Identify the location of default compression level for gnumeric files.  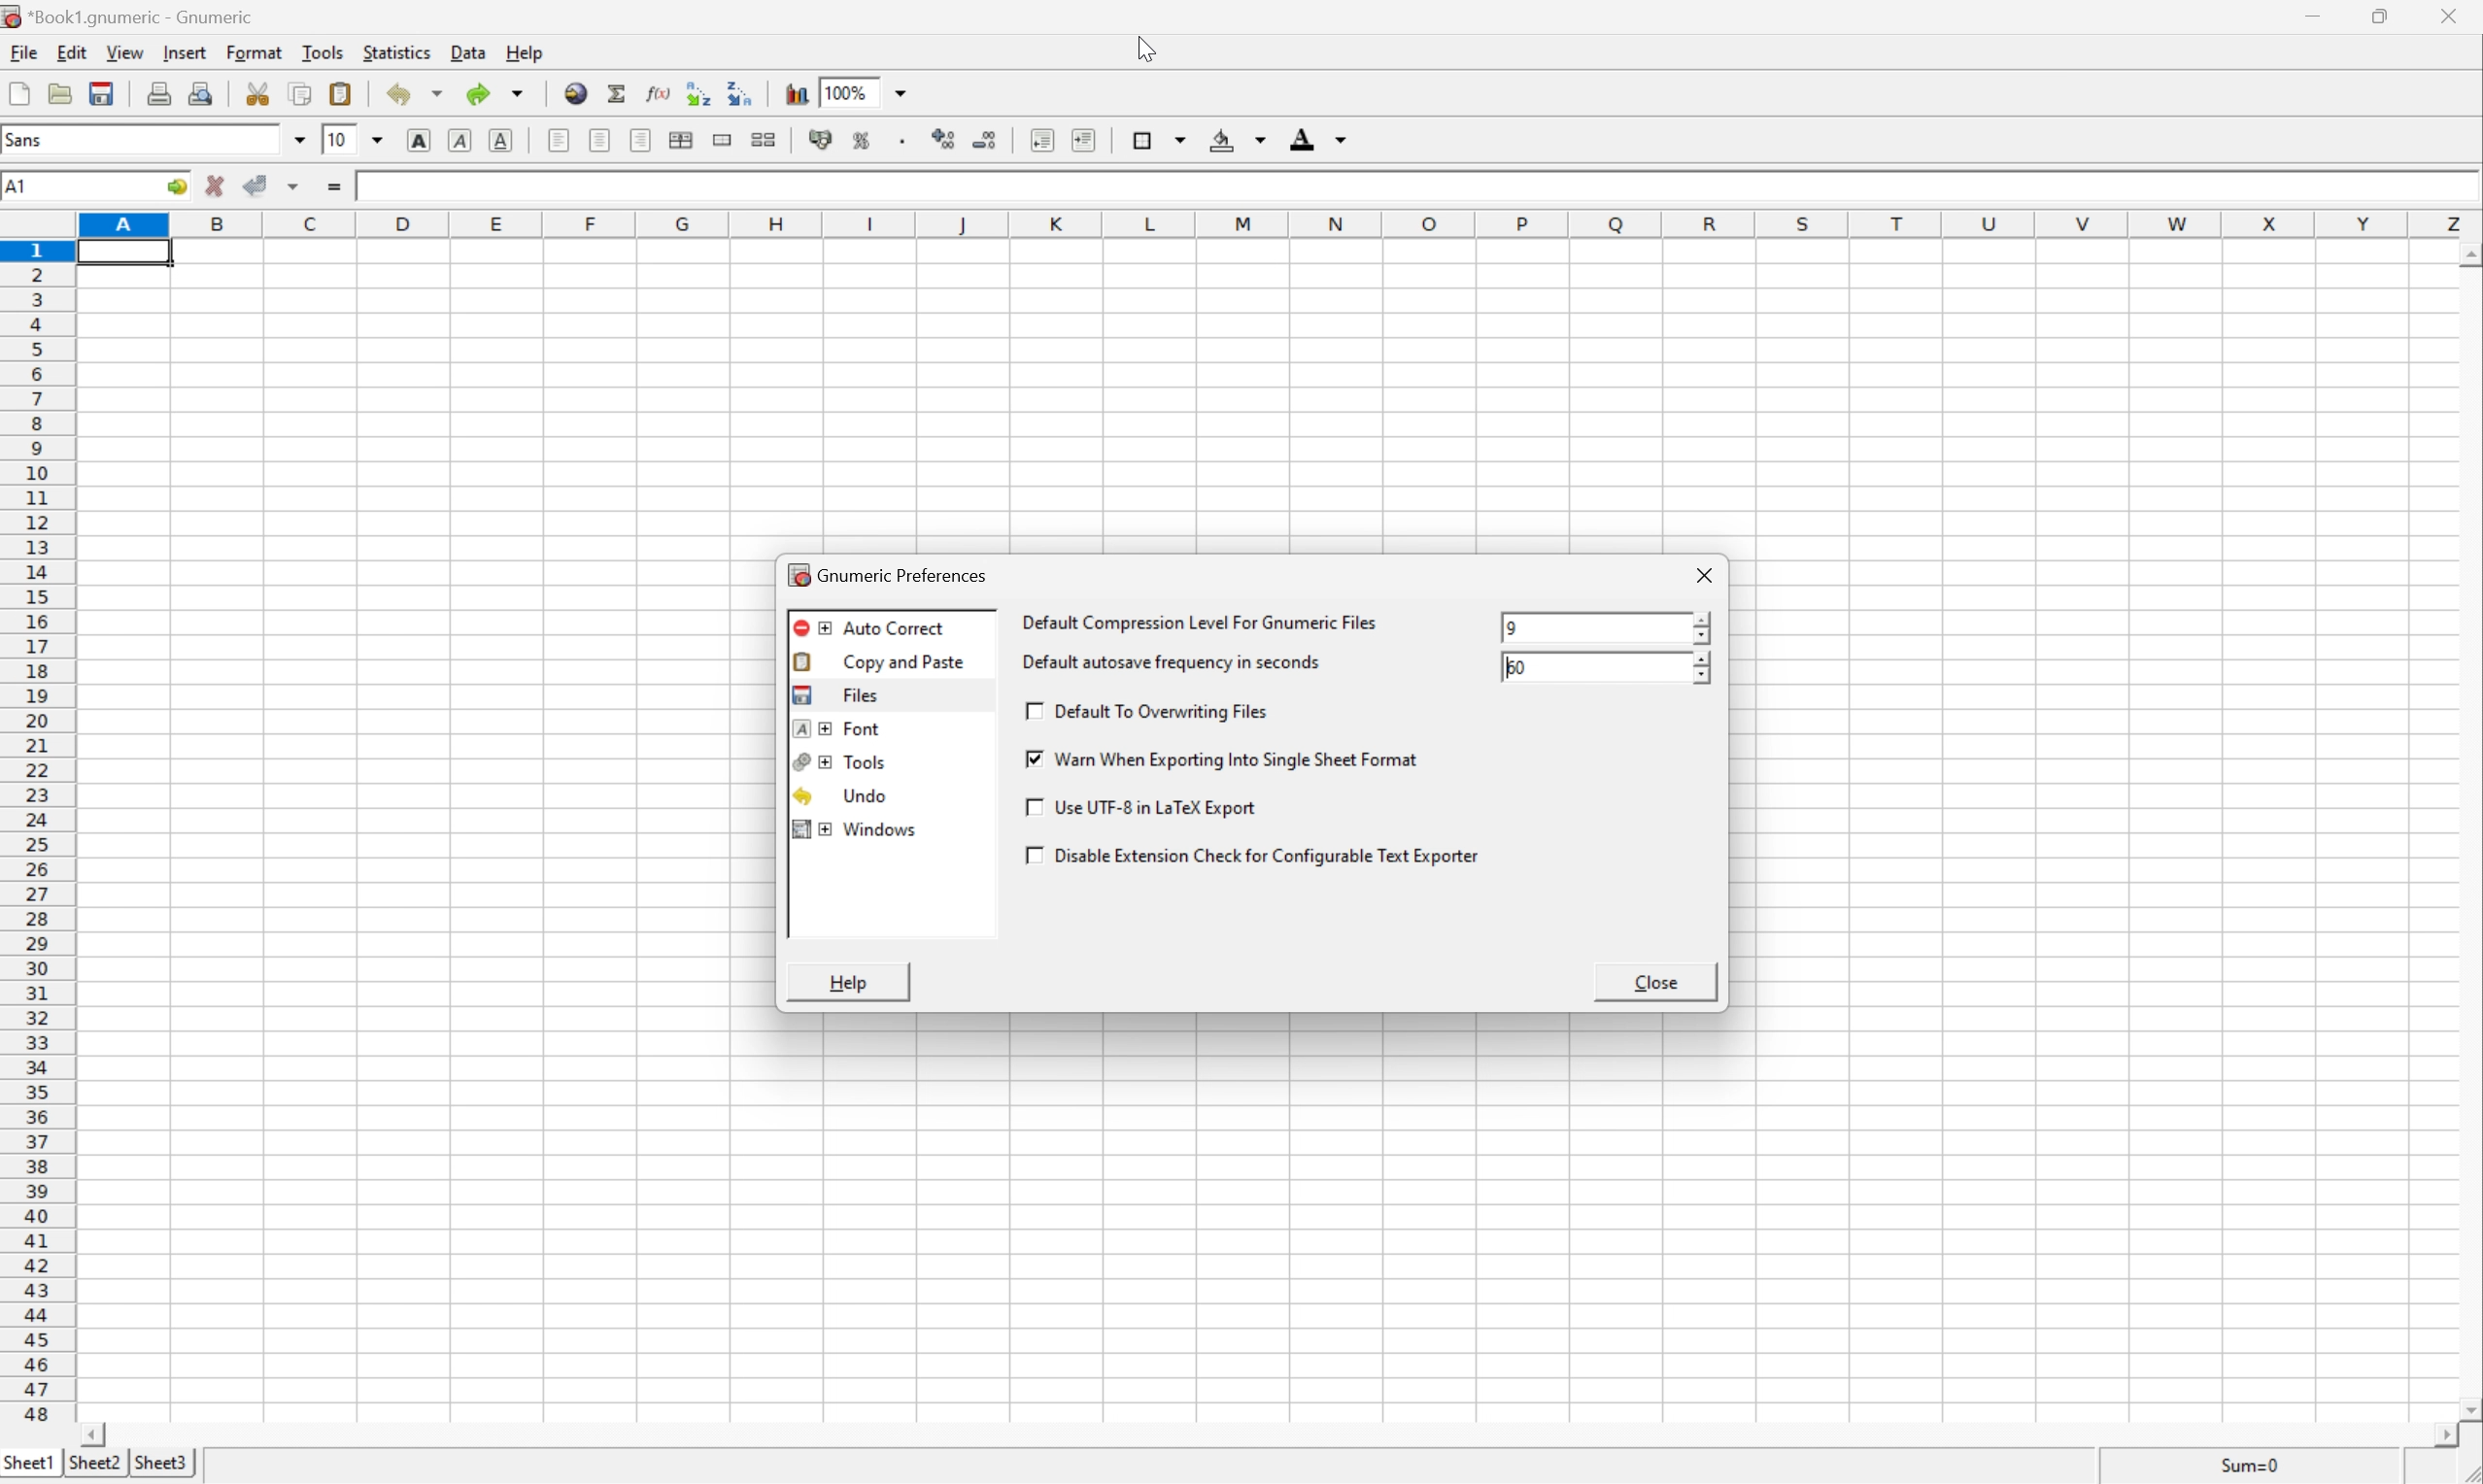
(1218, 623).